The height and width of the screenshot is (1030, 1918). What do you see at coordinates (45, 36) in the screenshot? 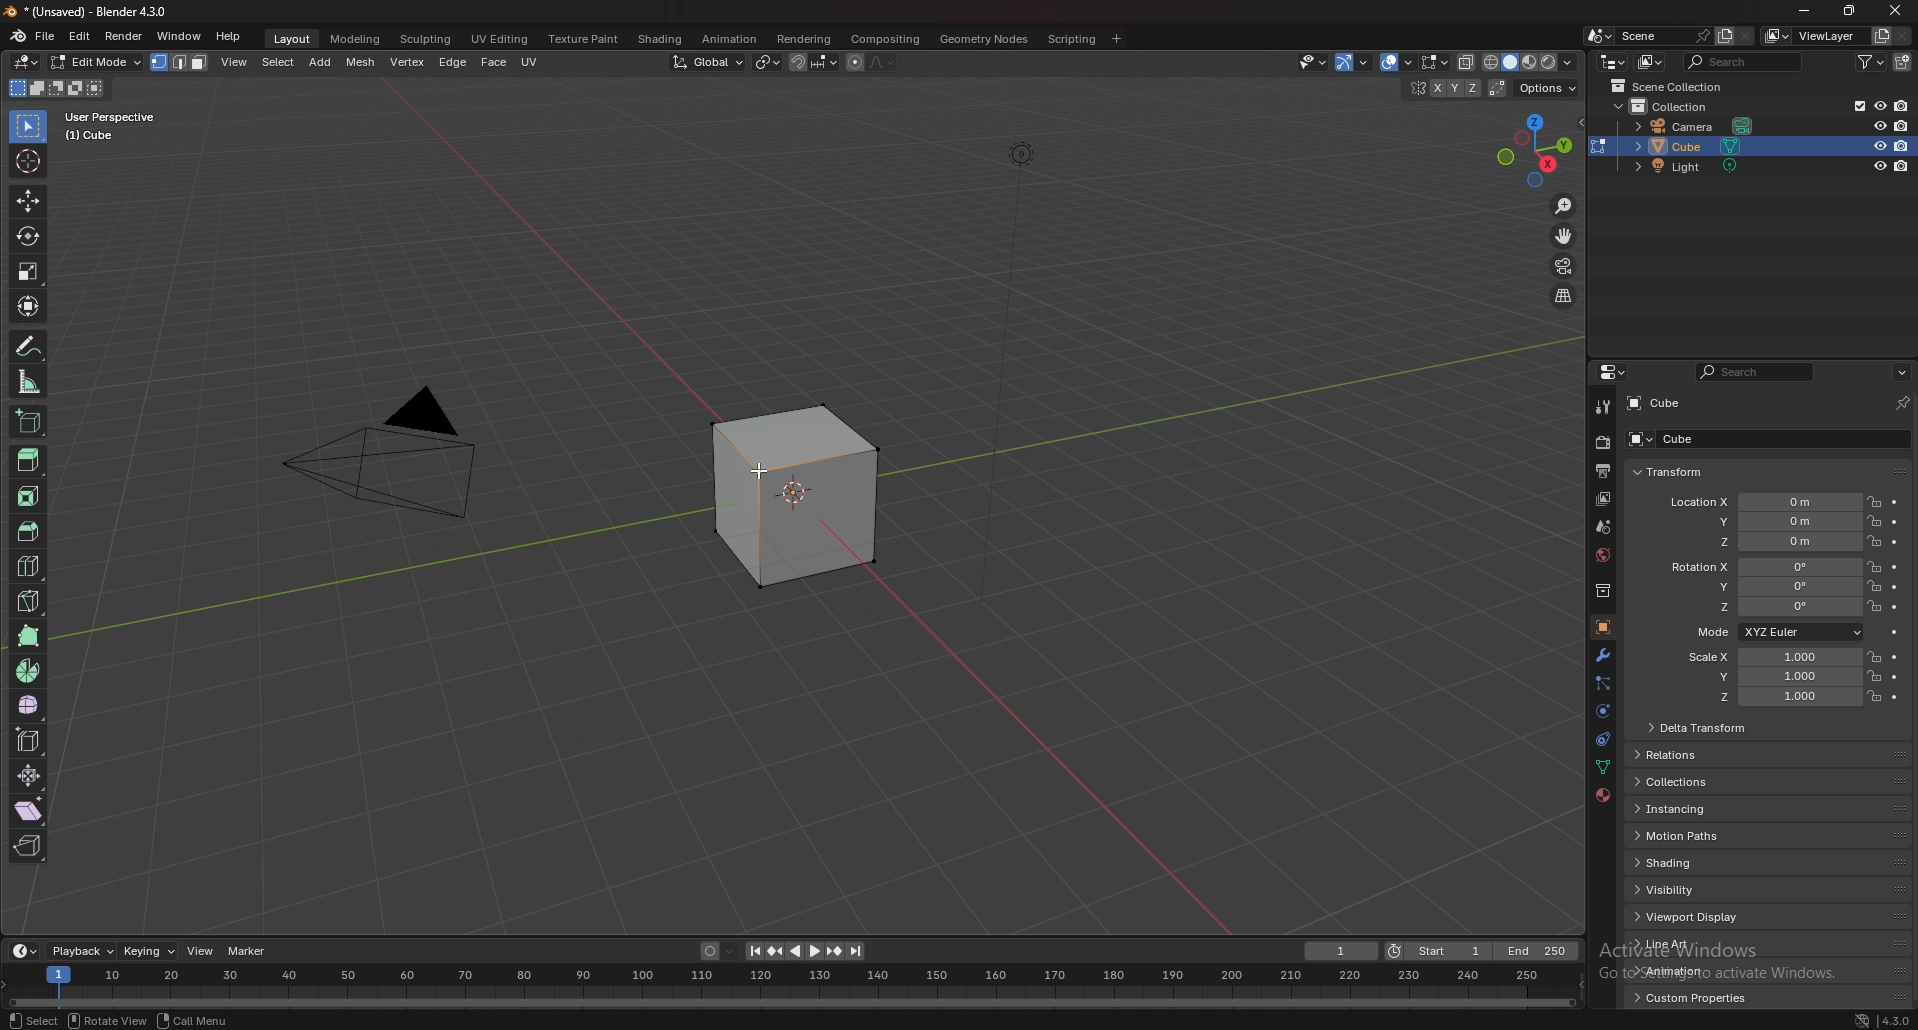
I see `file` at bounding box center [45, 36].